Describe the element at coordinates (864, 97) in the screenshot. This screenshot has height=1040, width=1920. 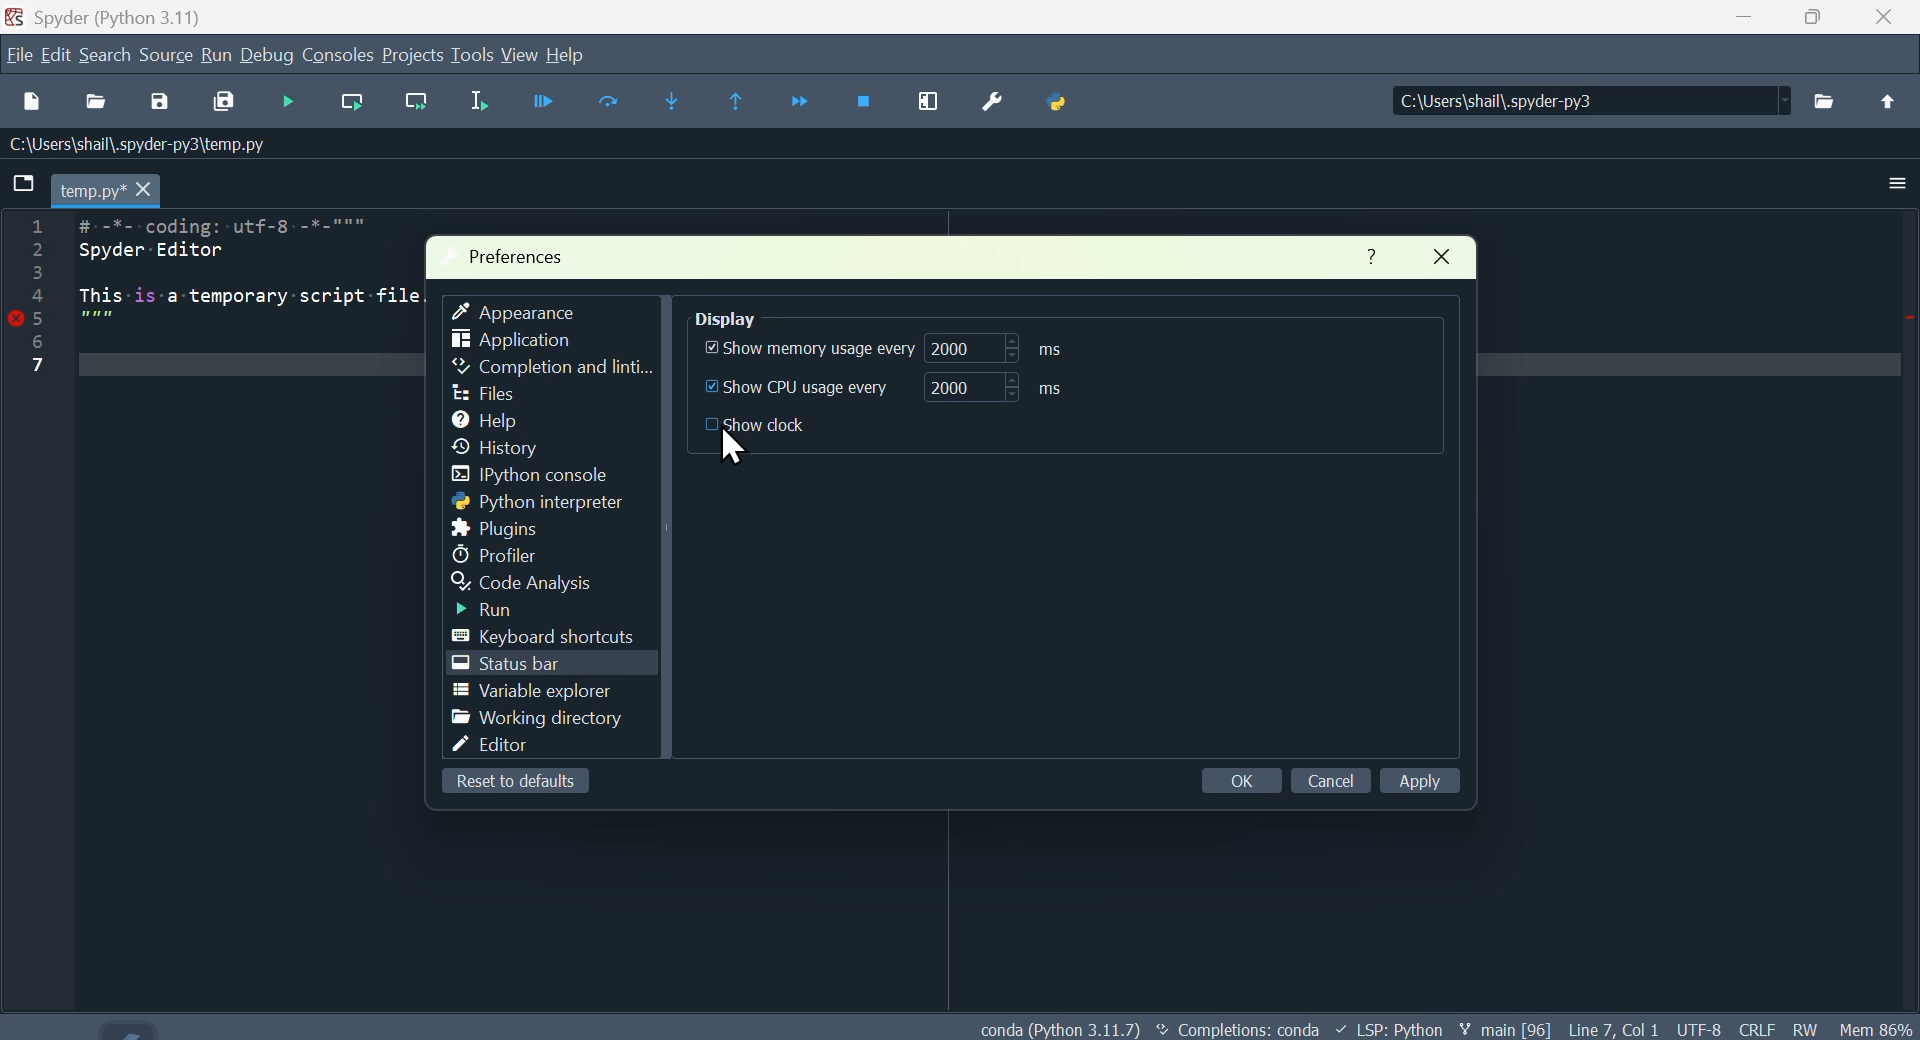
I see `Stop debugging` at that location.